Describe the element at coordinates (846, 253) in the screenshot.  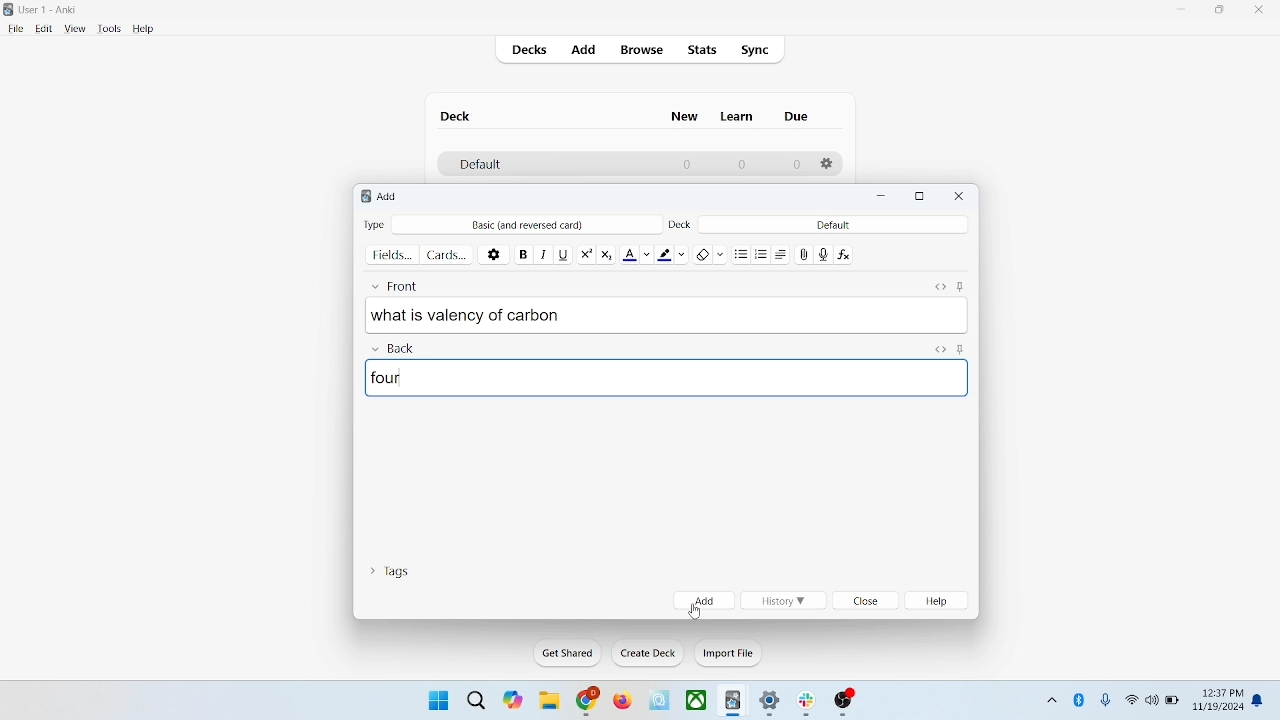
I see `function` at that location.